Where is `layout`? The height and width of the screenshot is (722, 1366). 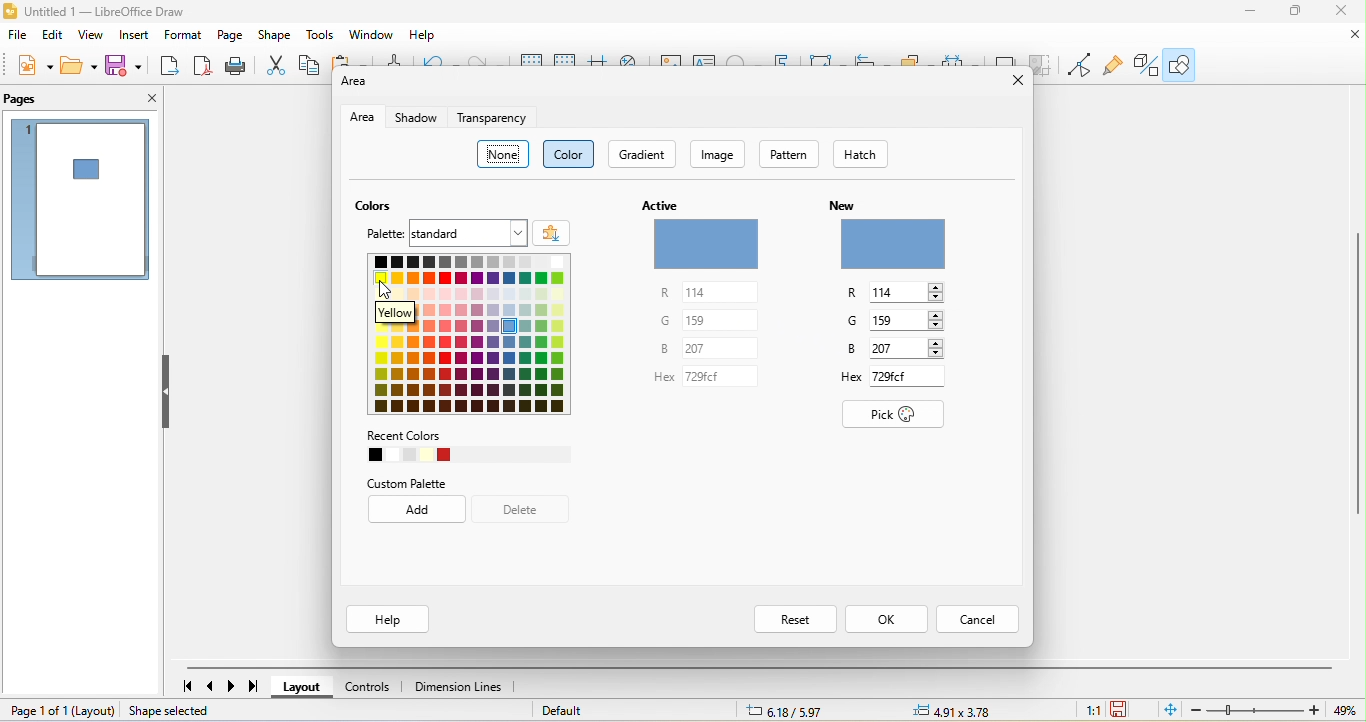
layout is located at coordinates (307, 686).